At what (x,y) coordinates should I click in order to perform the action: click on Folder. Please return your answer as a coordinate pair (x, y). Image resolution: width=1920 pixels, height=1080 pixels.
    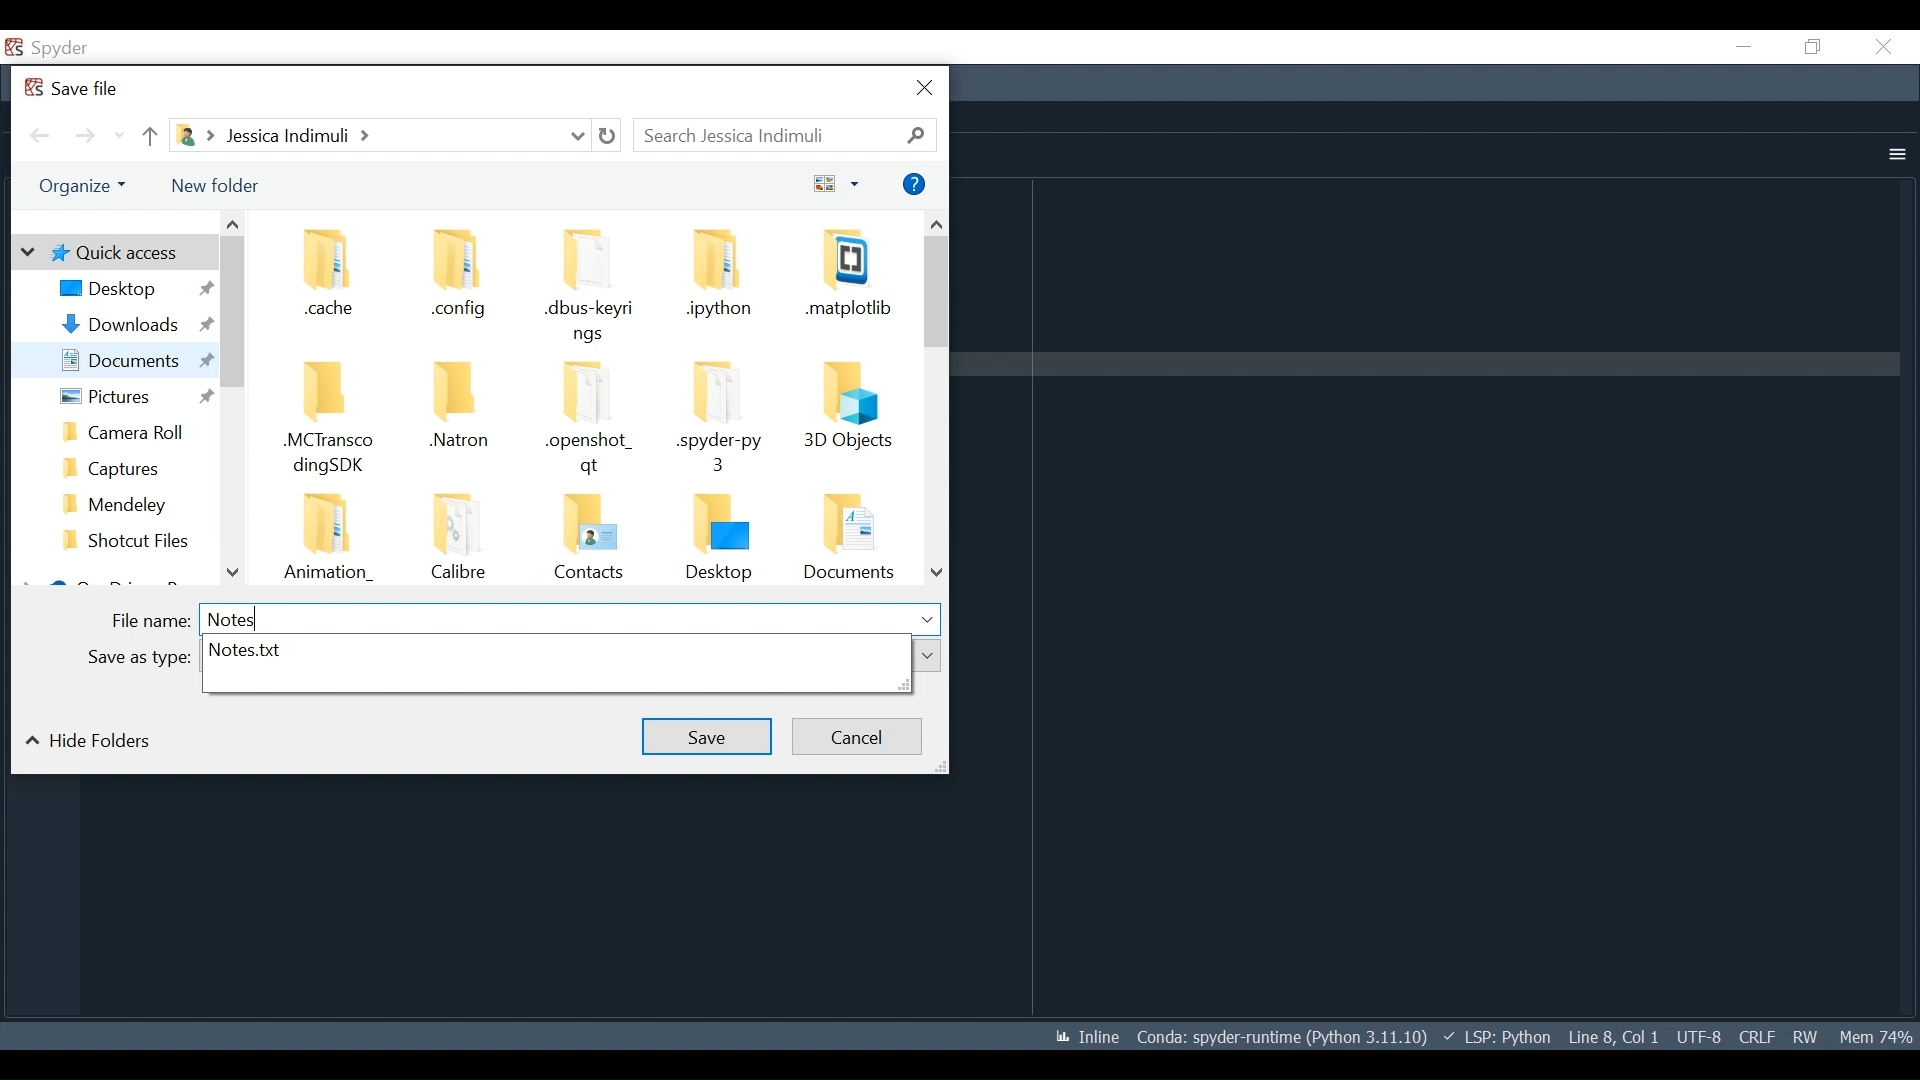
    Looking at the image, I should click on (721, 421).